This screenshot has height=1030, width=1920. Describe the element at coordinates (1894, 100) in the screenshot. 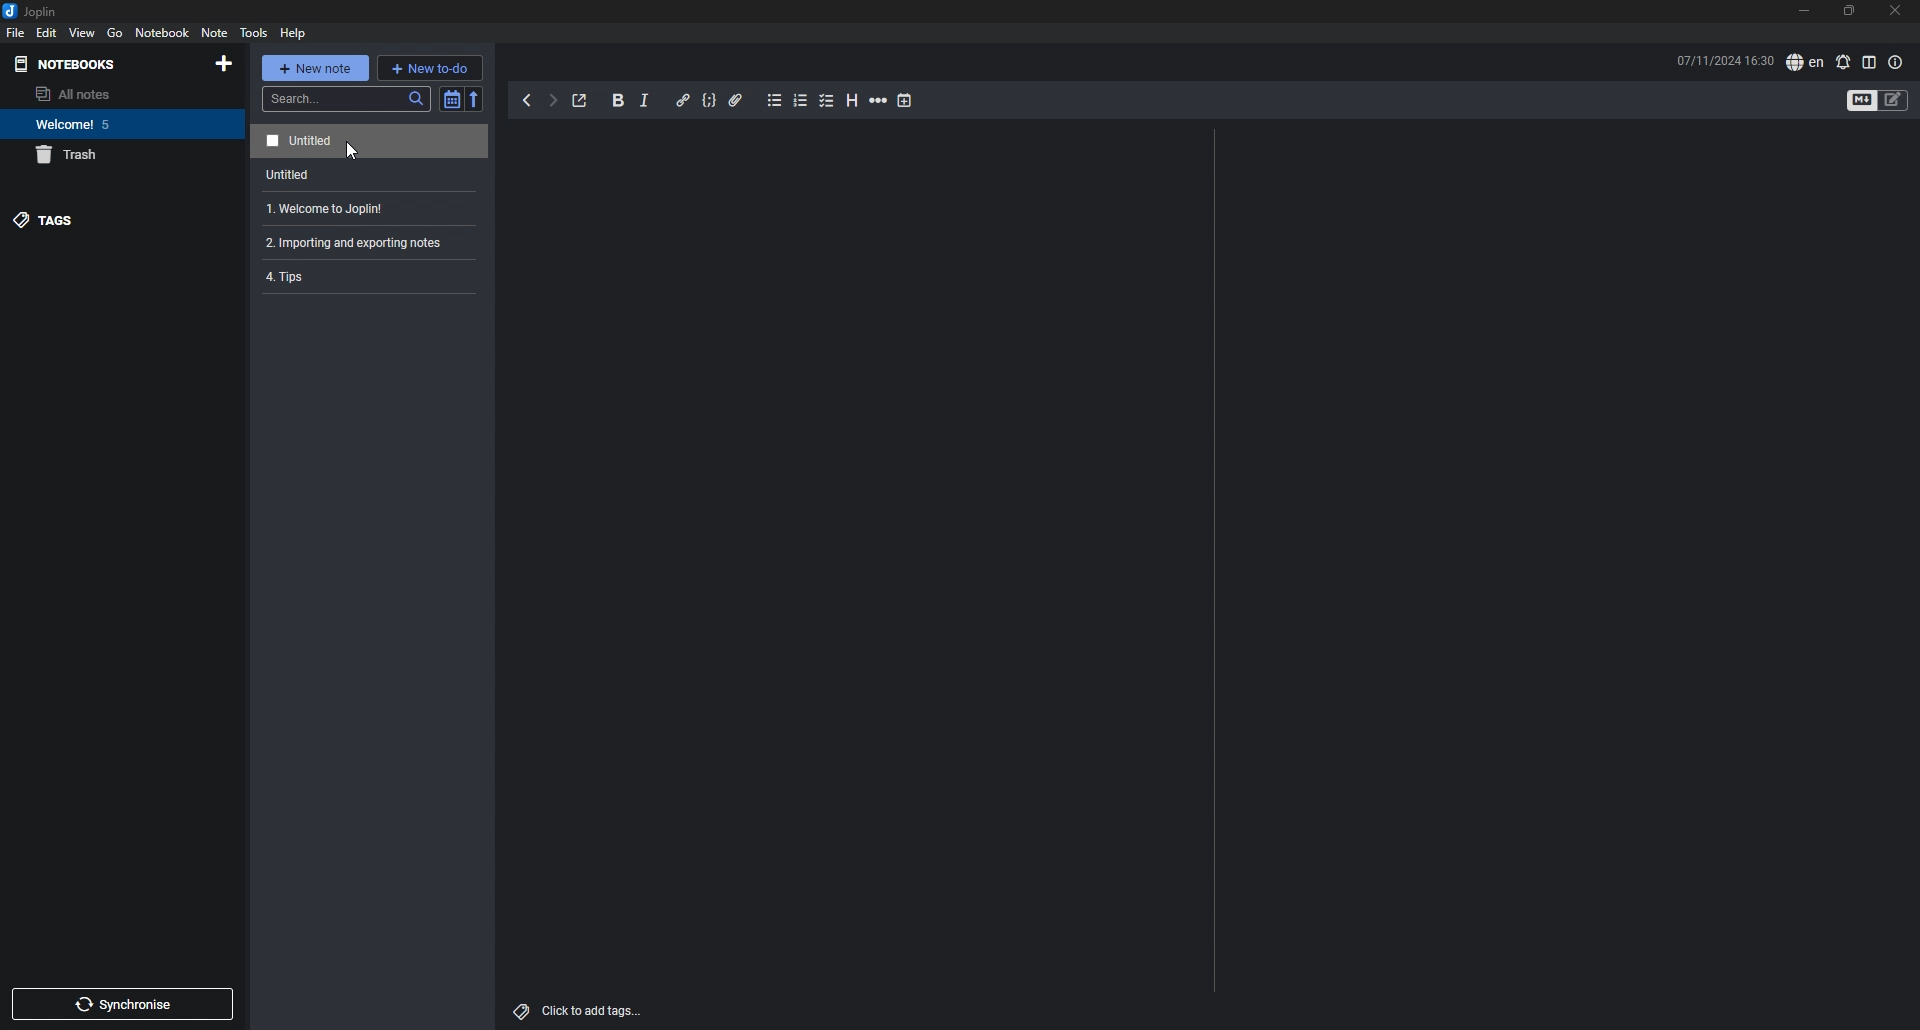

I see `toggle editors` at that location.